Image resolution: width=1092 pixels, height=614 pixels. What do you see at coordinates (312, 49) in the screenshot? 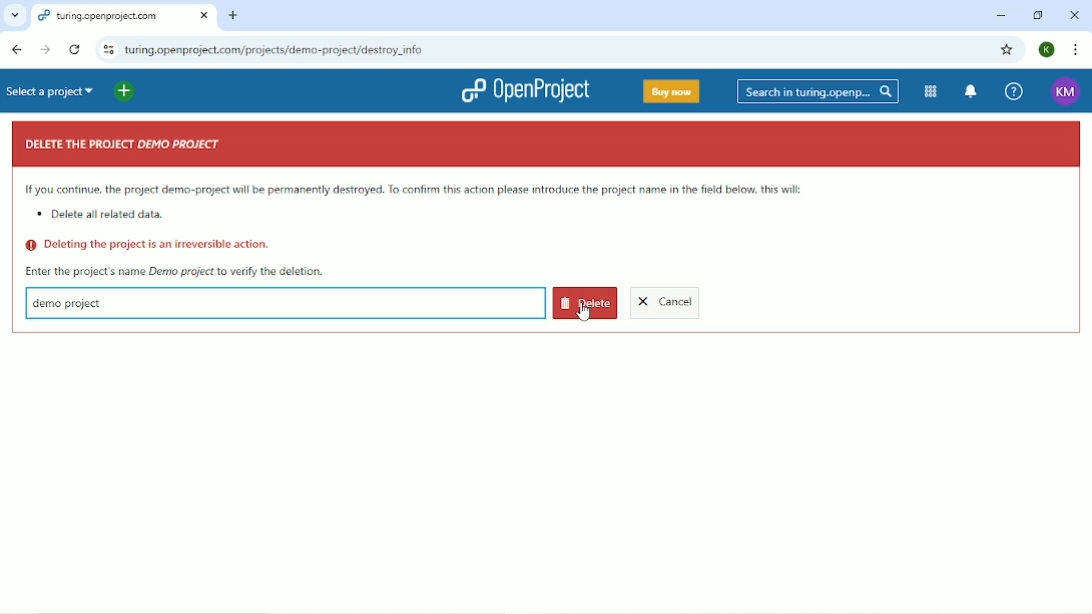
I see `turing.openproject.com/projects/demo-project/destroy_info` at bounding box center [312, 49].